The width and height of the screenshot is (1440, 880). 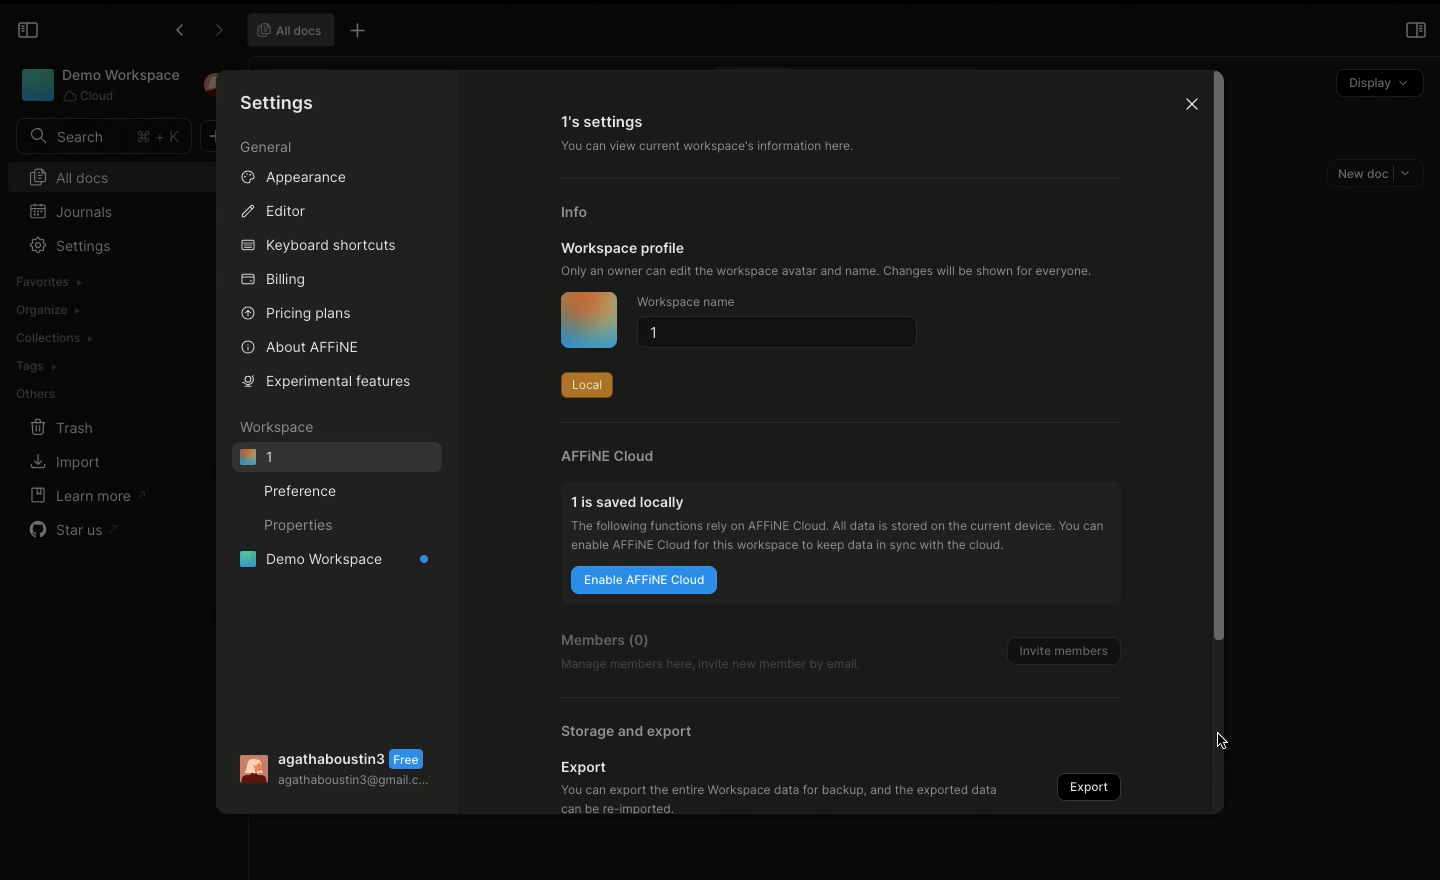 I want to click on Trash, so click(x=64, y=427).